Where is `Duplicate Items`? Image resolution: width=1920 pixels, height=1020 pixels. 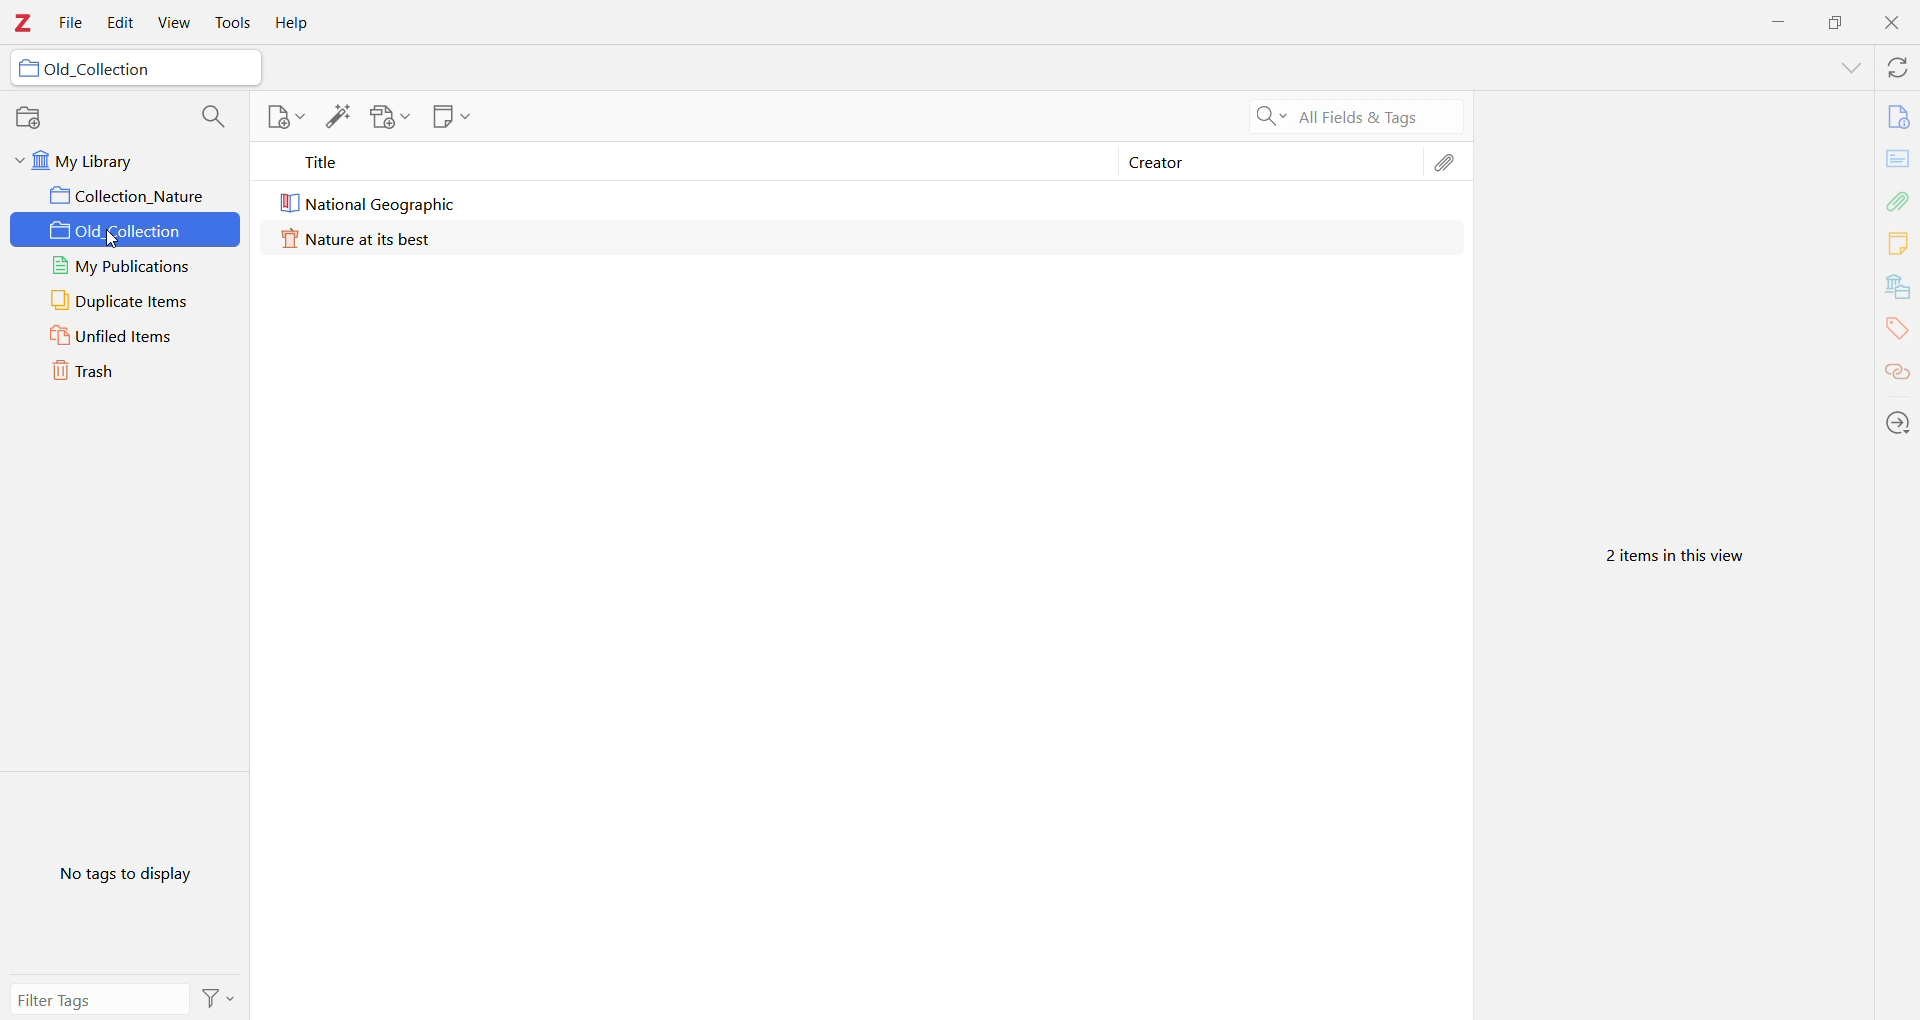
Duplicate Items is located at coordinates (126, 302).